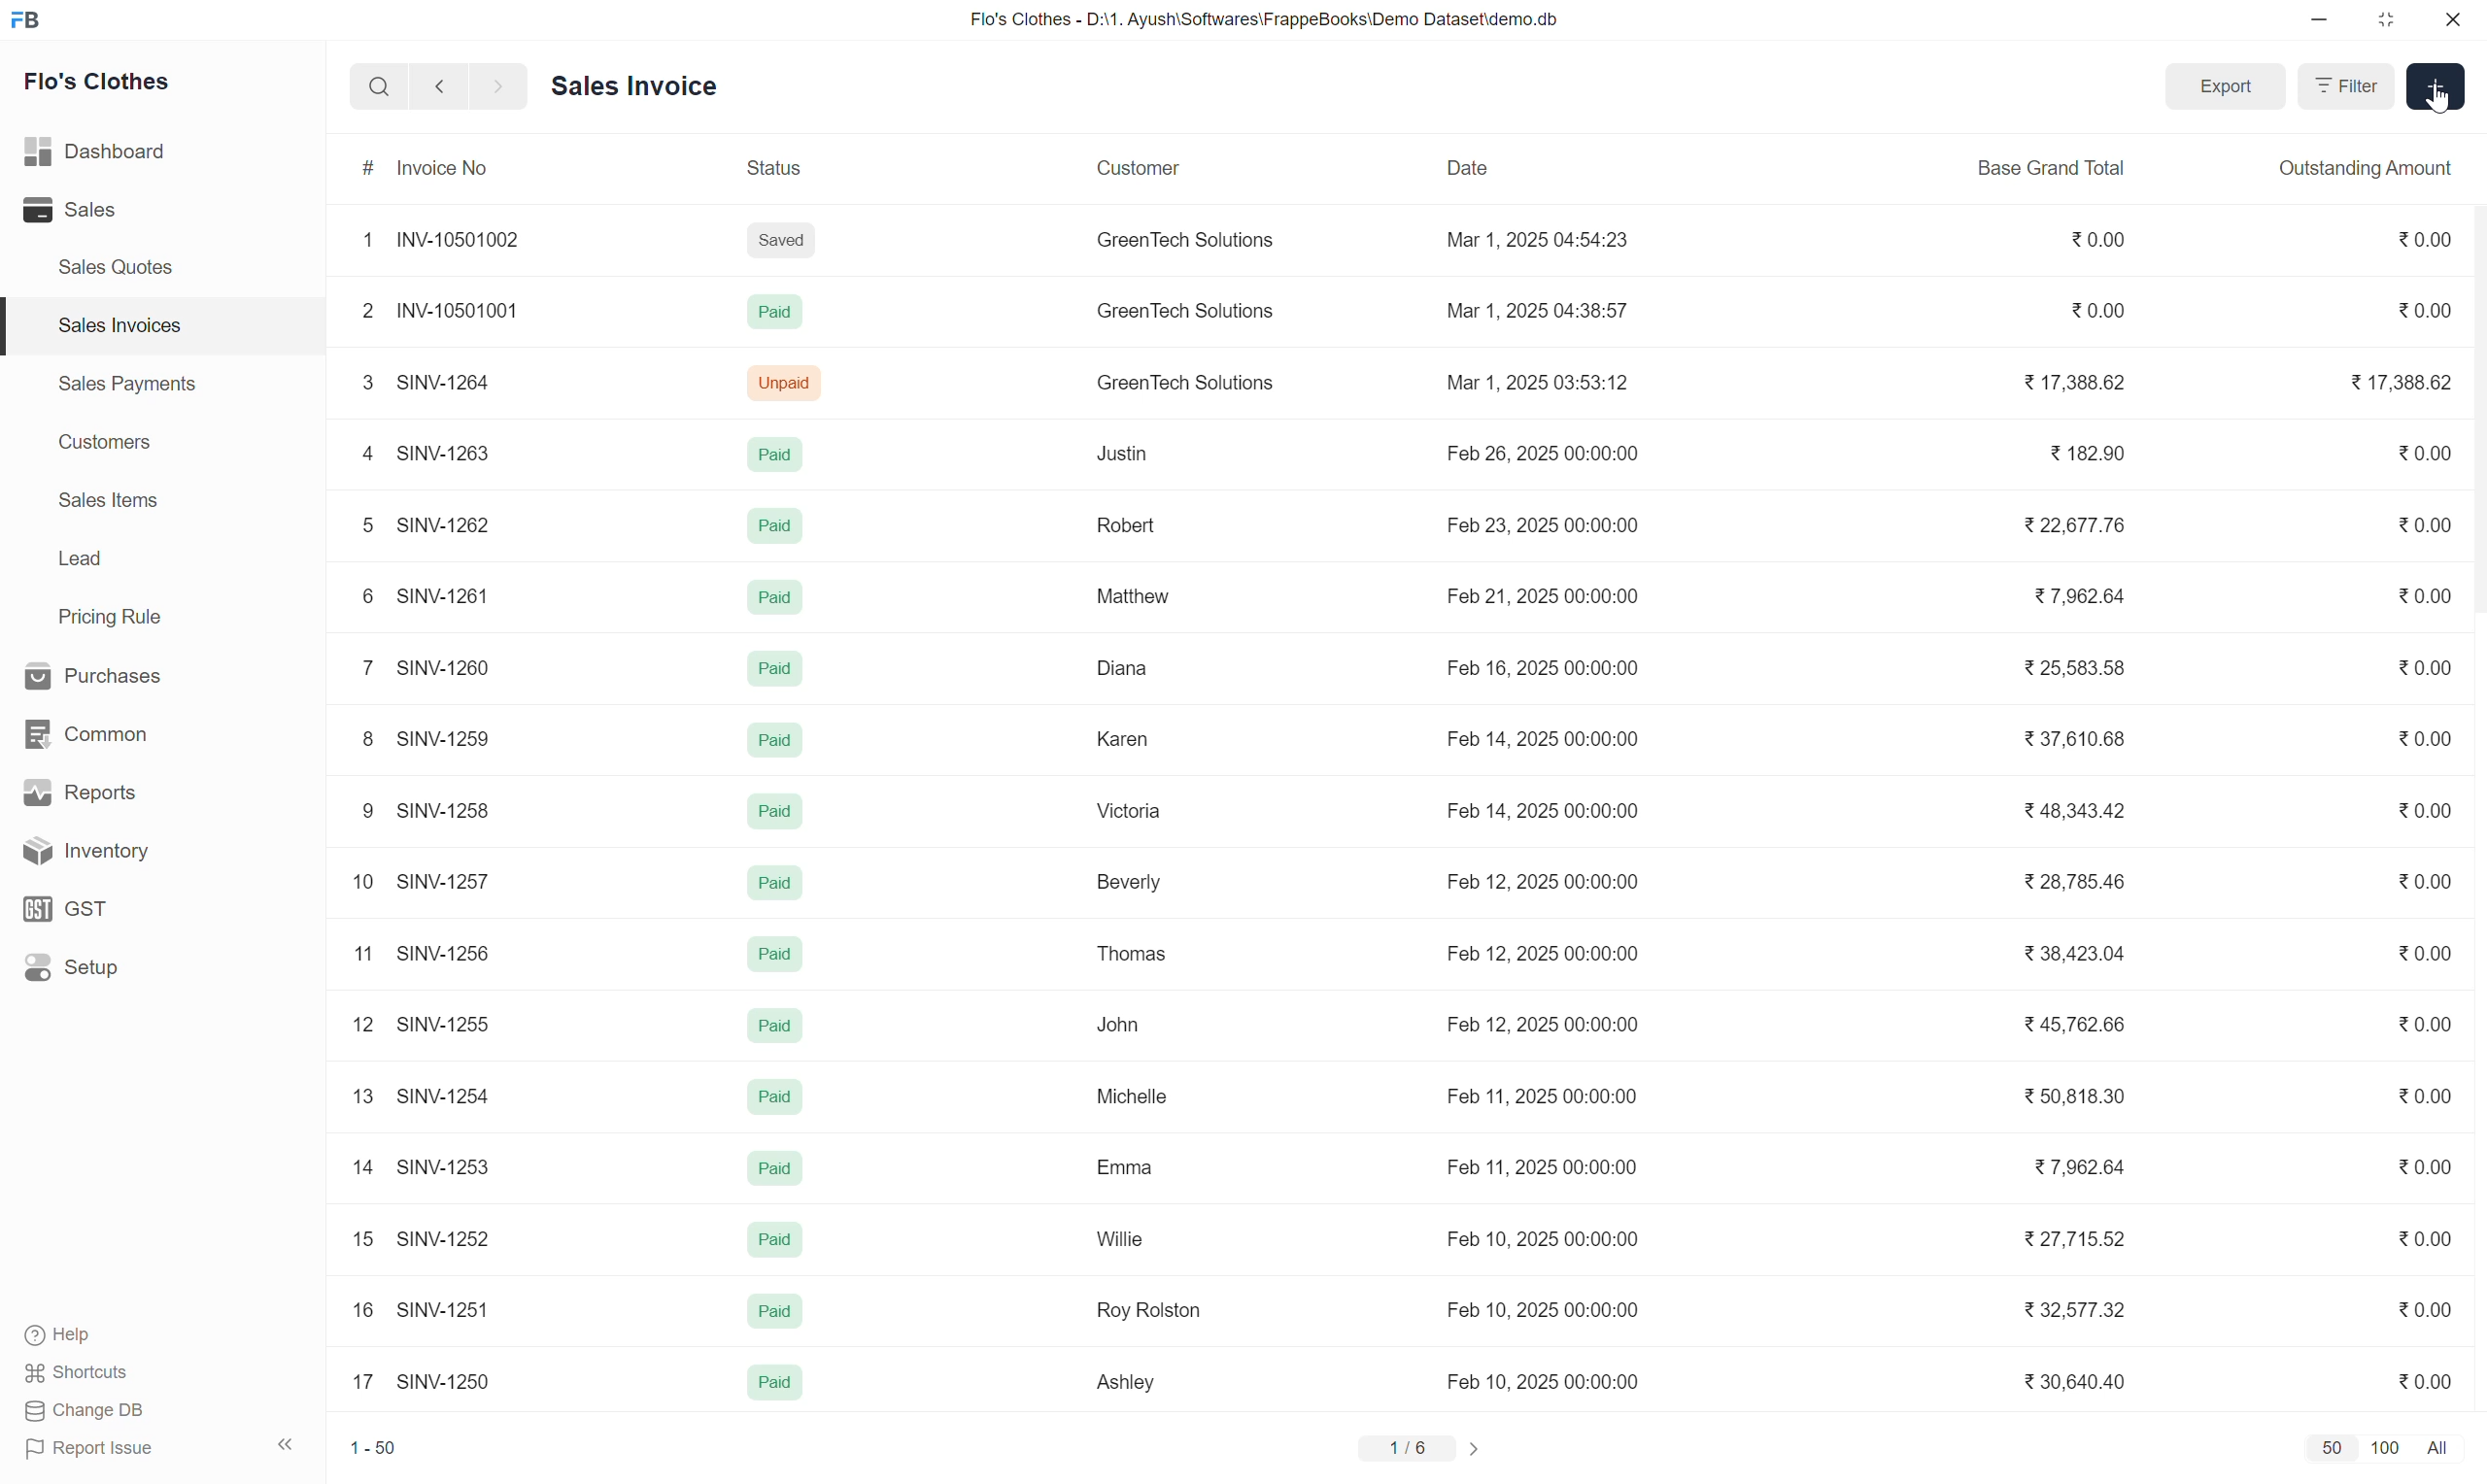  Describe the element at coordinates (1185, 316) in the screenshot. I see `GreenTech Solutions` at that location.